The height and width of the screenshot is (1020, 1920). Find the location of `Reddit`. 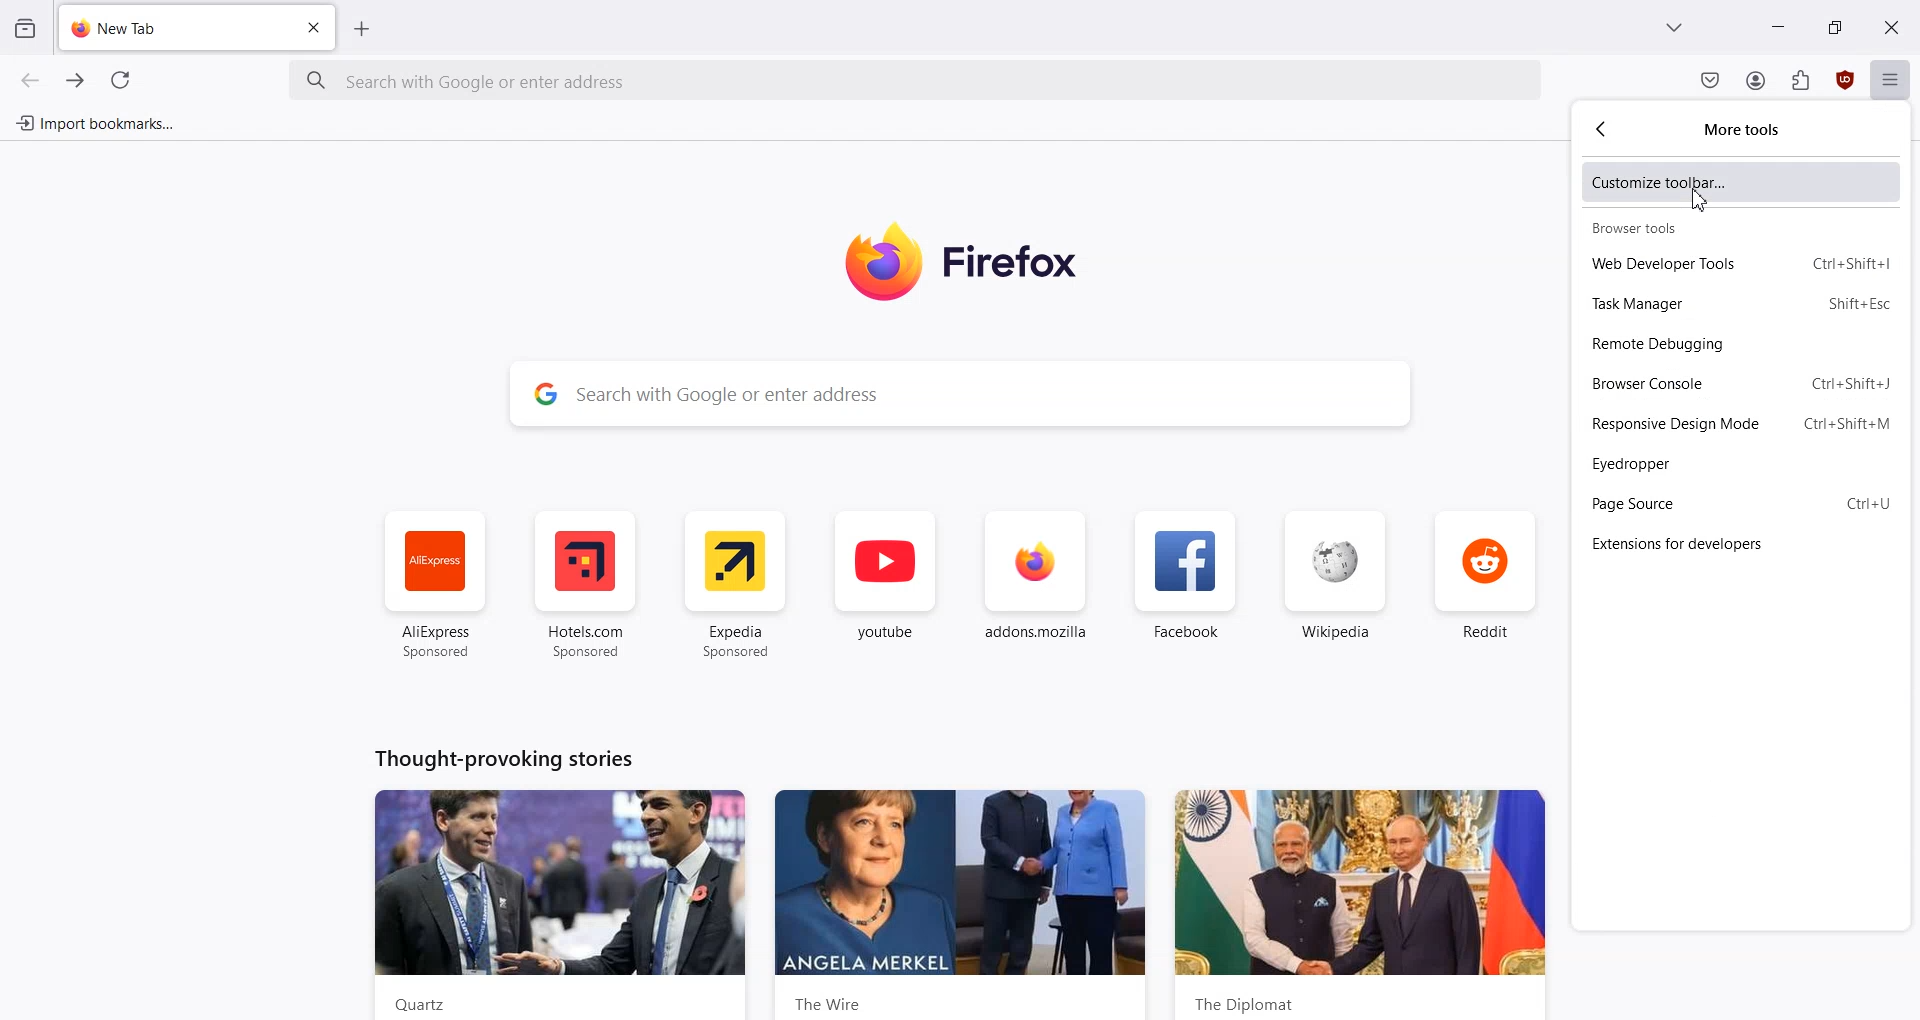

Reddit is located at coordinates (1489, 585).